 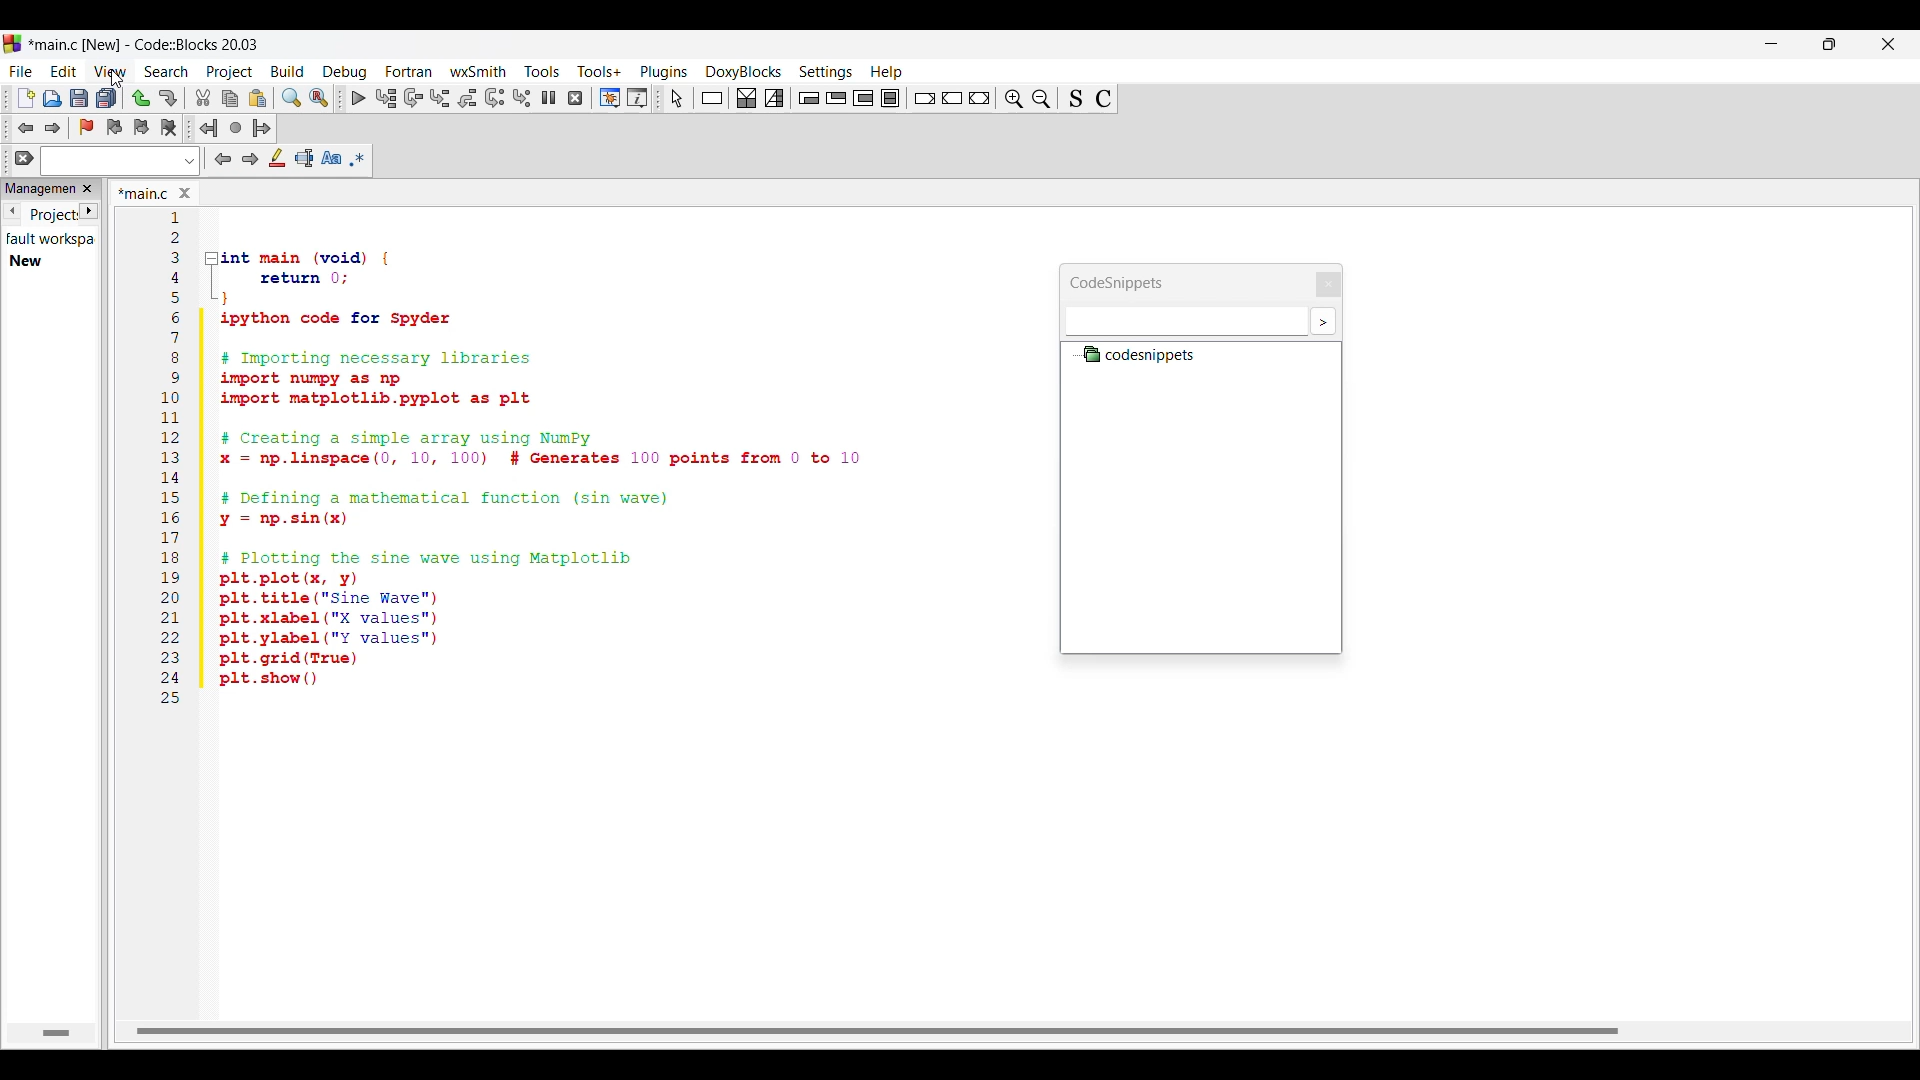 I want to click on Toggle forward, so click(x=52, y=128).